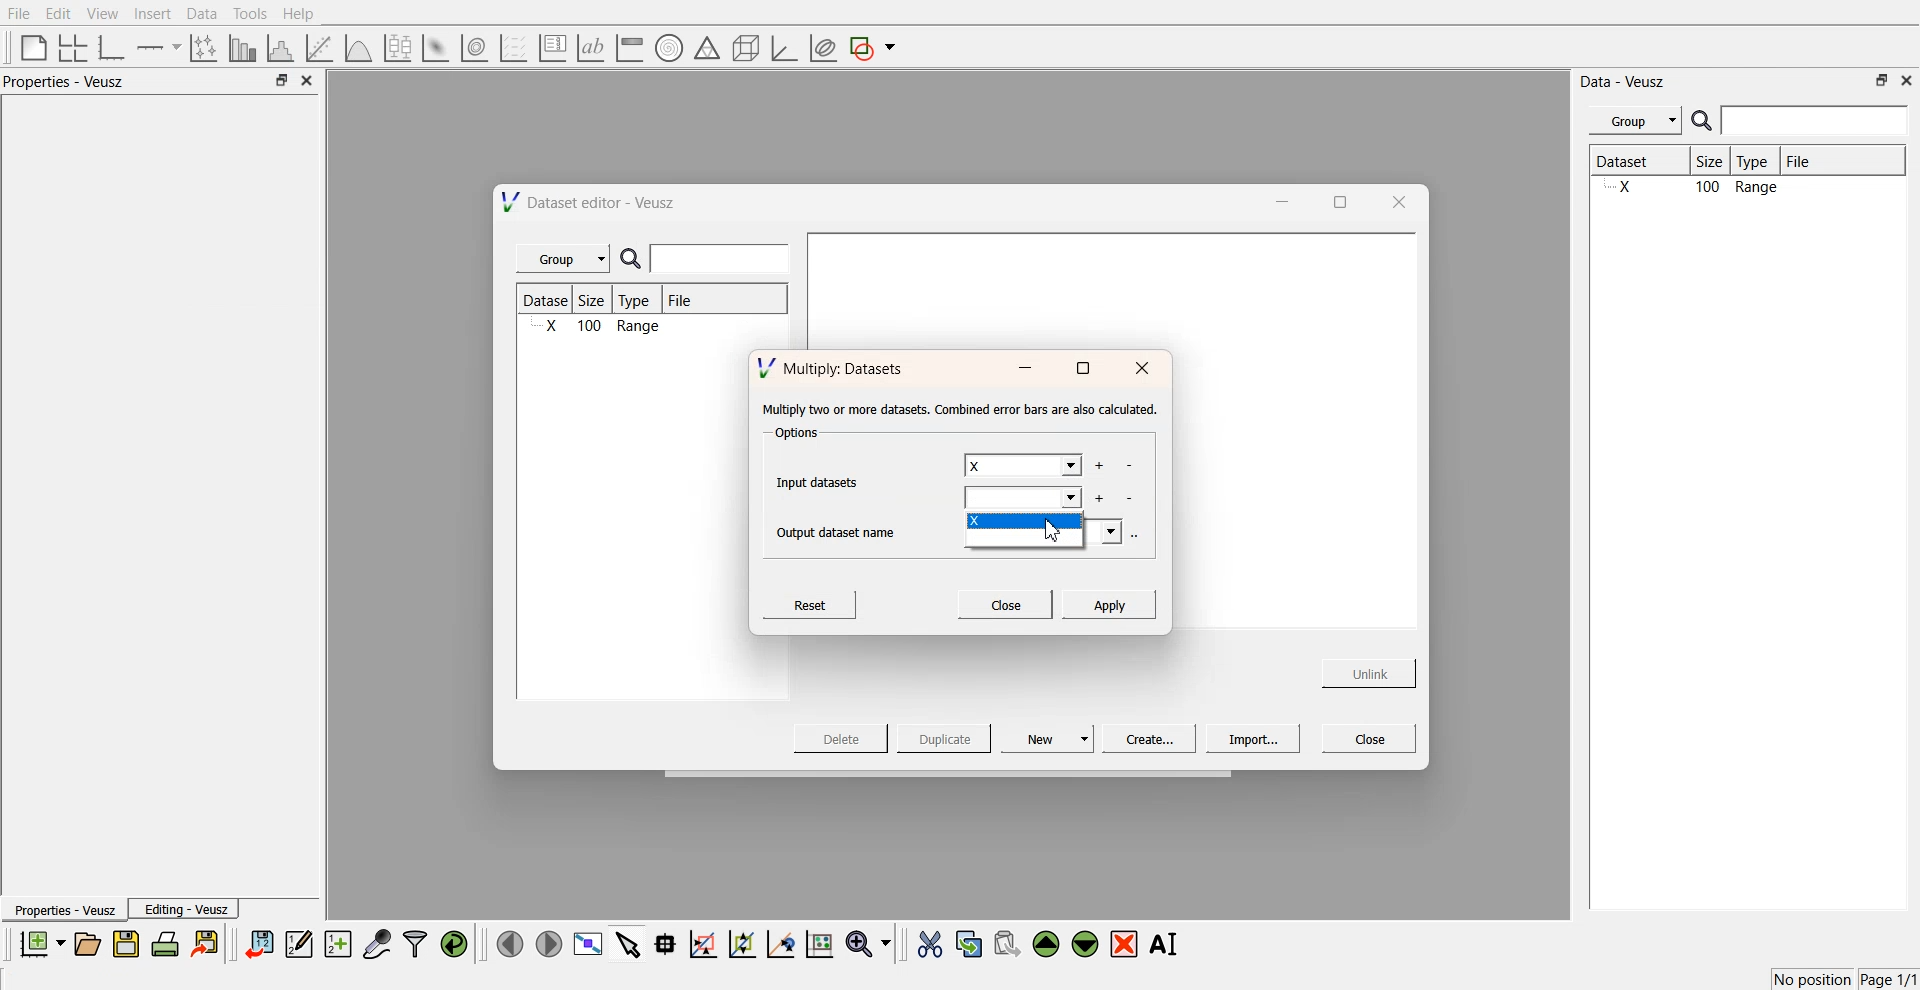 Image resolution: width=1920 pixels, height=990 pixels. I want to click on close, so click(1397, 201).